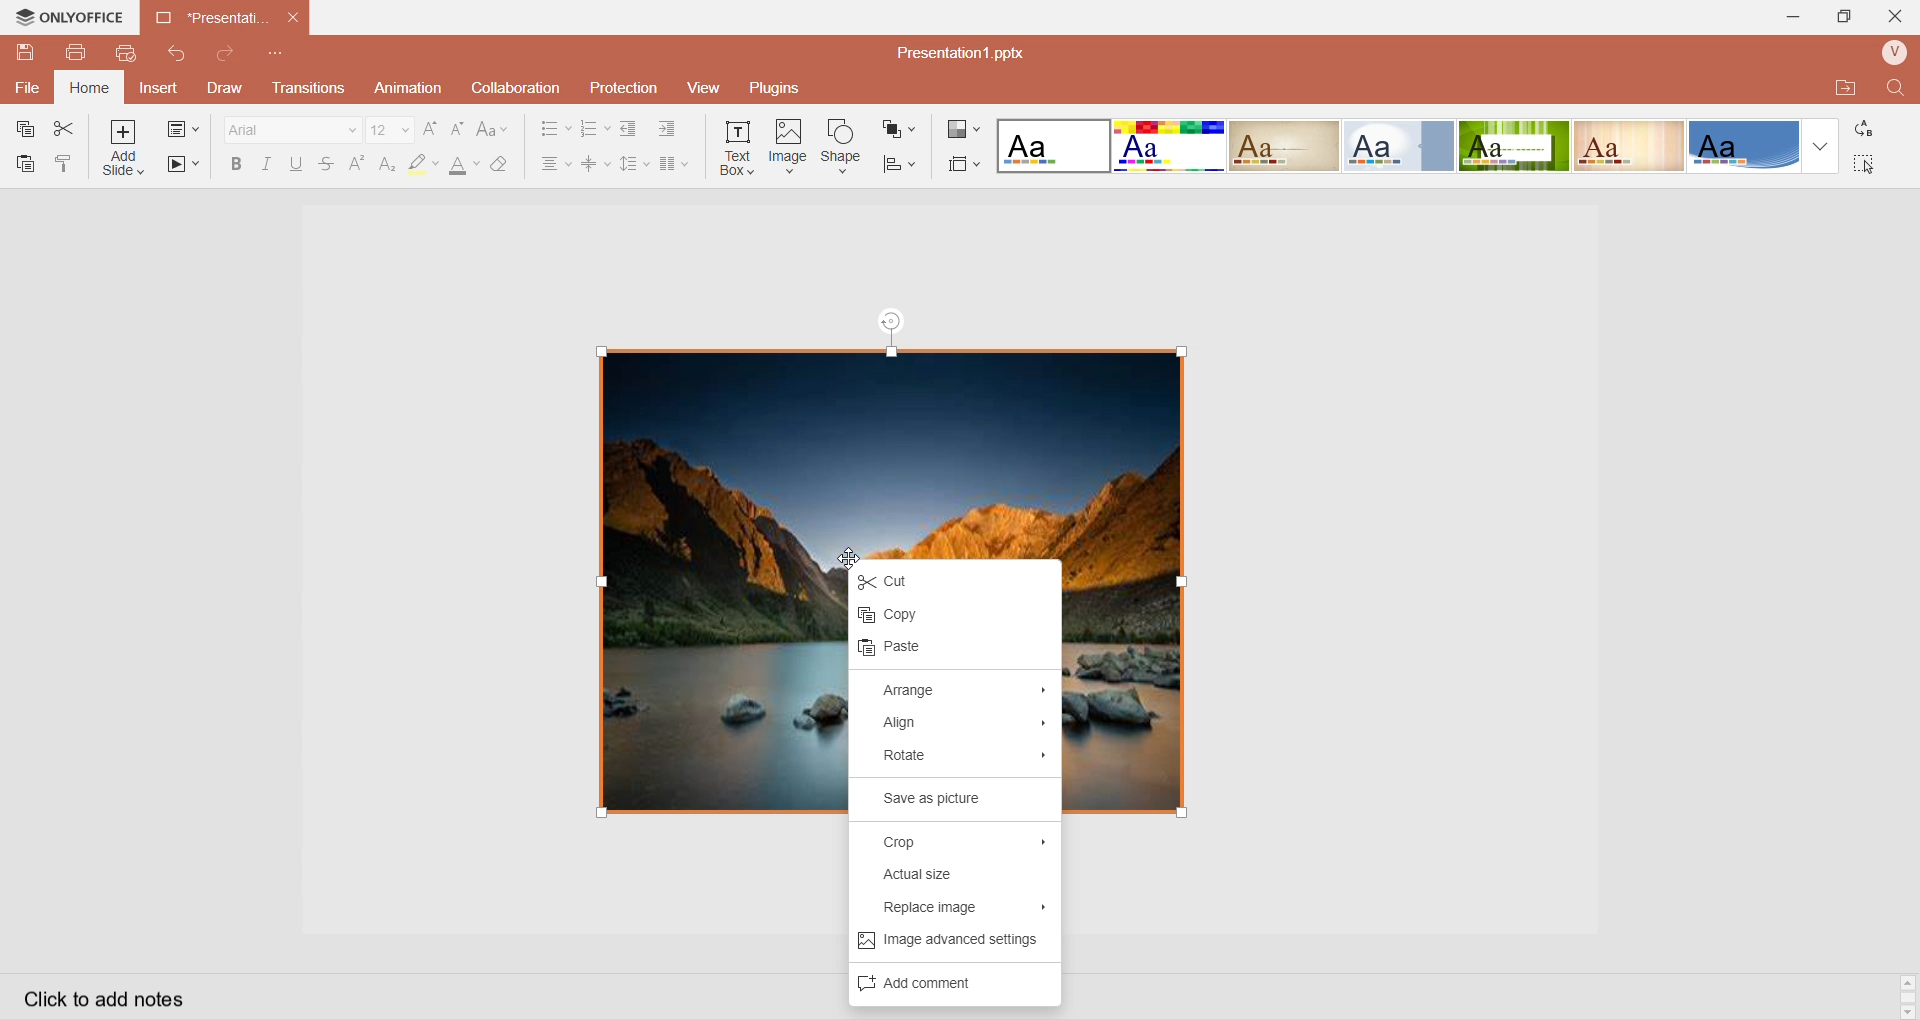 The image size is (1920, 1020). What do you see at coordinates (964, 164) in the screenshot?
I see `Select Slide Size` at bounding box center [964, 164].